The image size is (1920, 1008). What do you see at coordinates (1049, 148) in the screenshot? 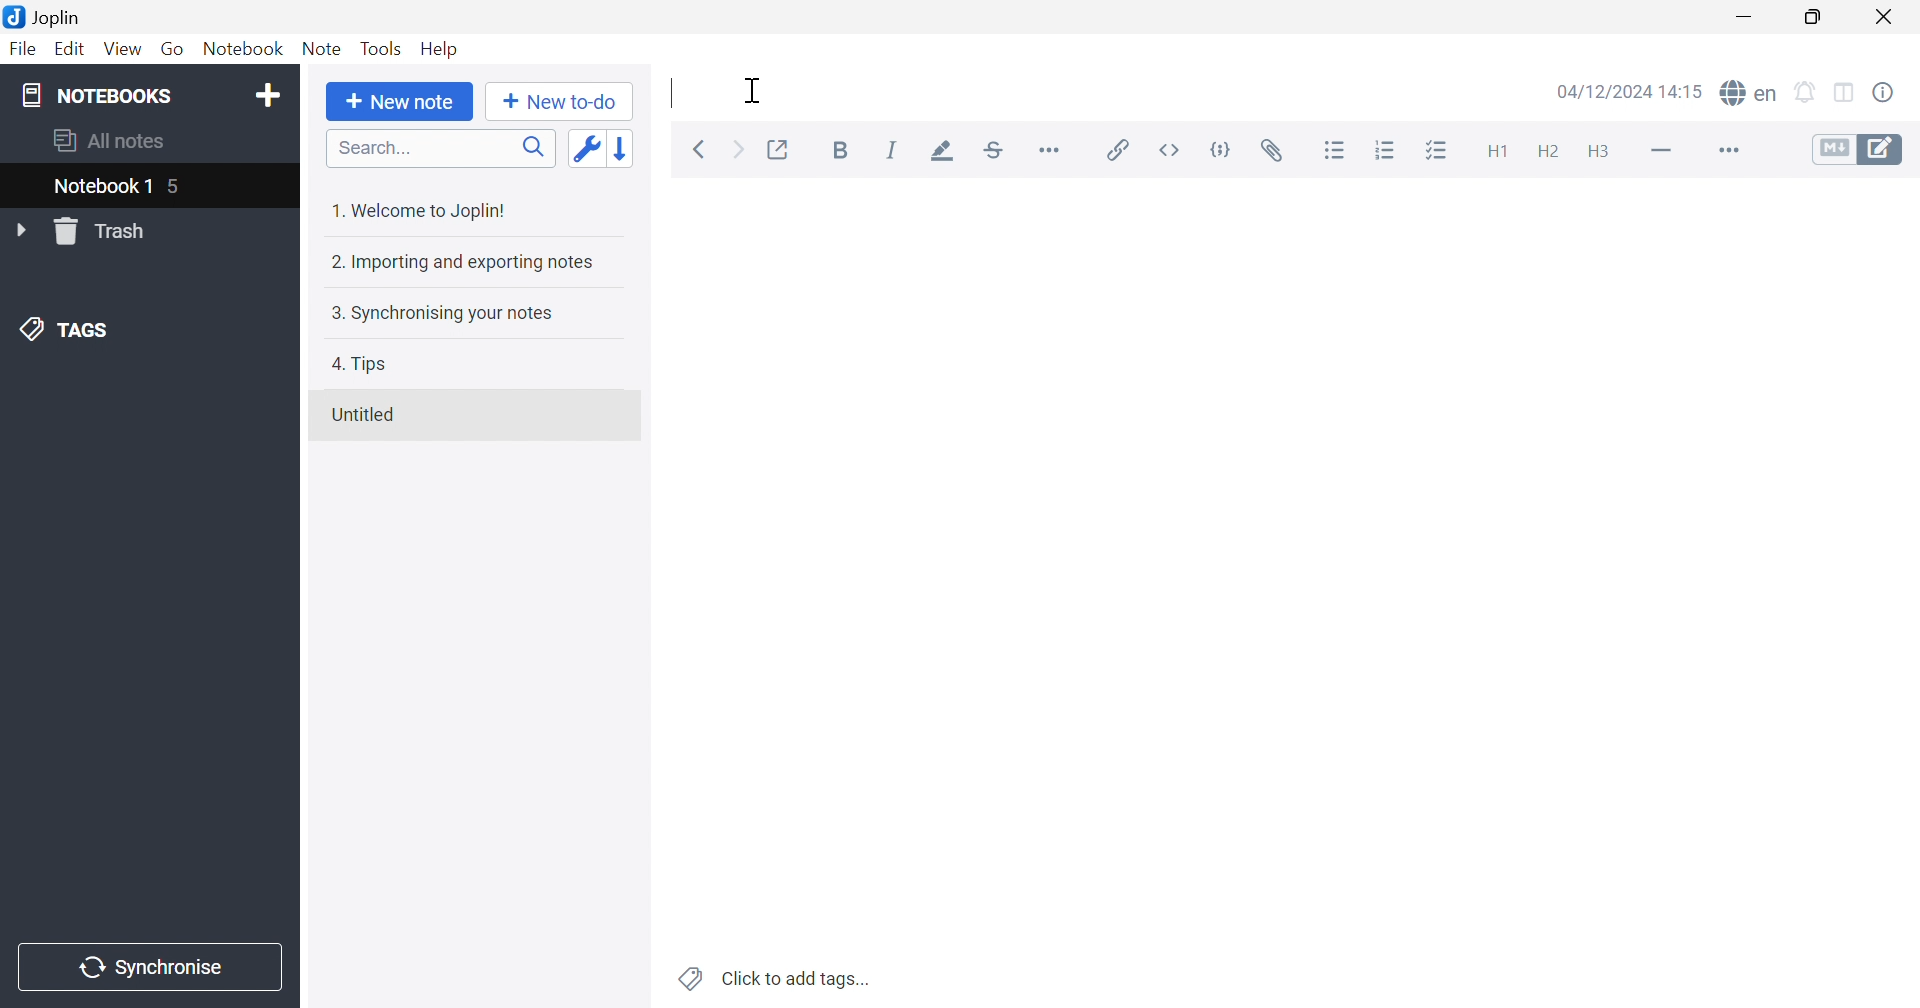
I see `More...` at bounding box center [1049, 148].